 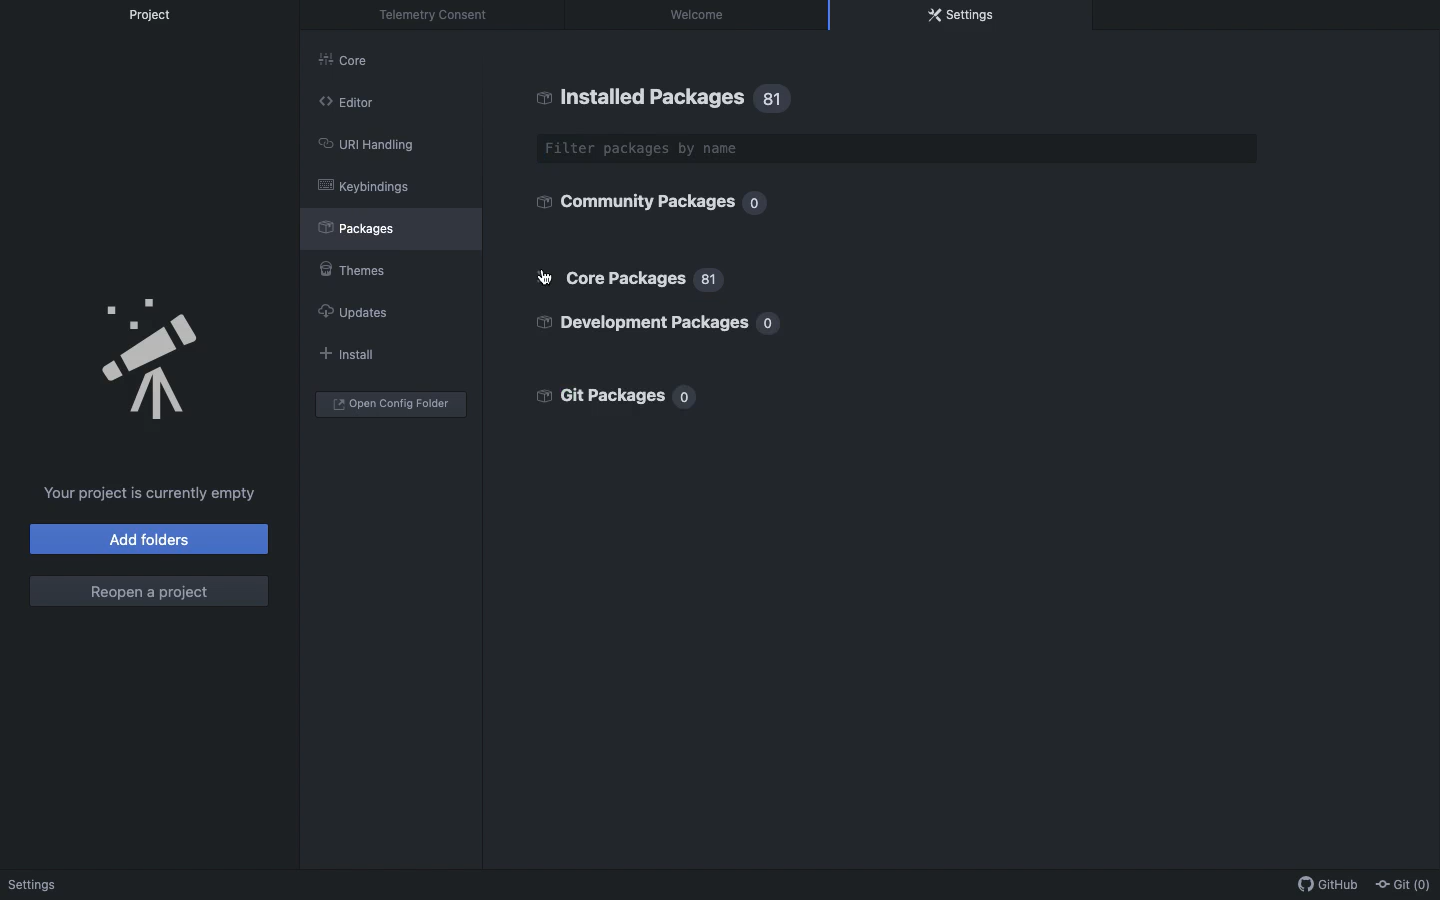 I want to click on Core packages, so click(x=623, y=278).